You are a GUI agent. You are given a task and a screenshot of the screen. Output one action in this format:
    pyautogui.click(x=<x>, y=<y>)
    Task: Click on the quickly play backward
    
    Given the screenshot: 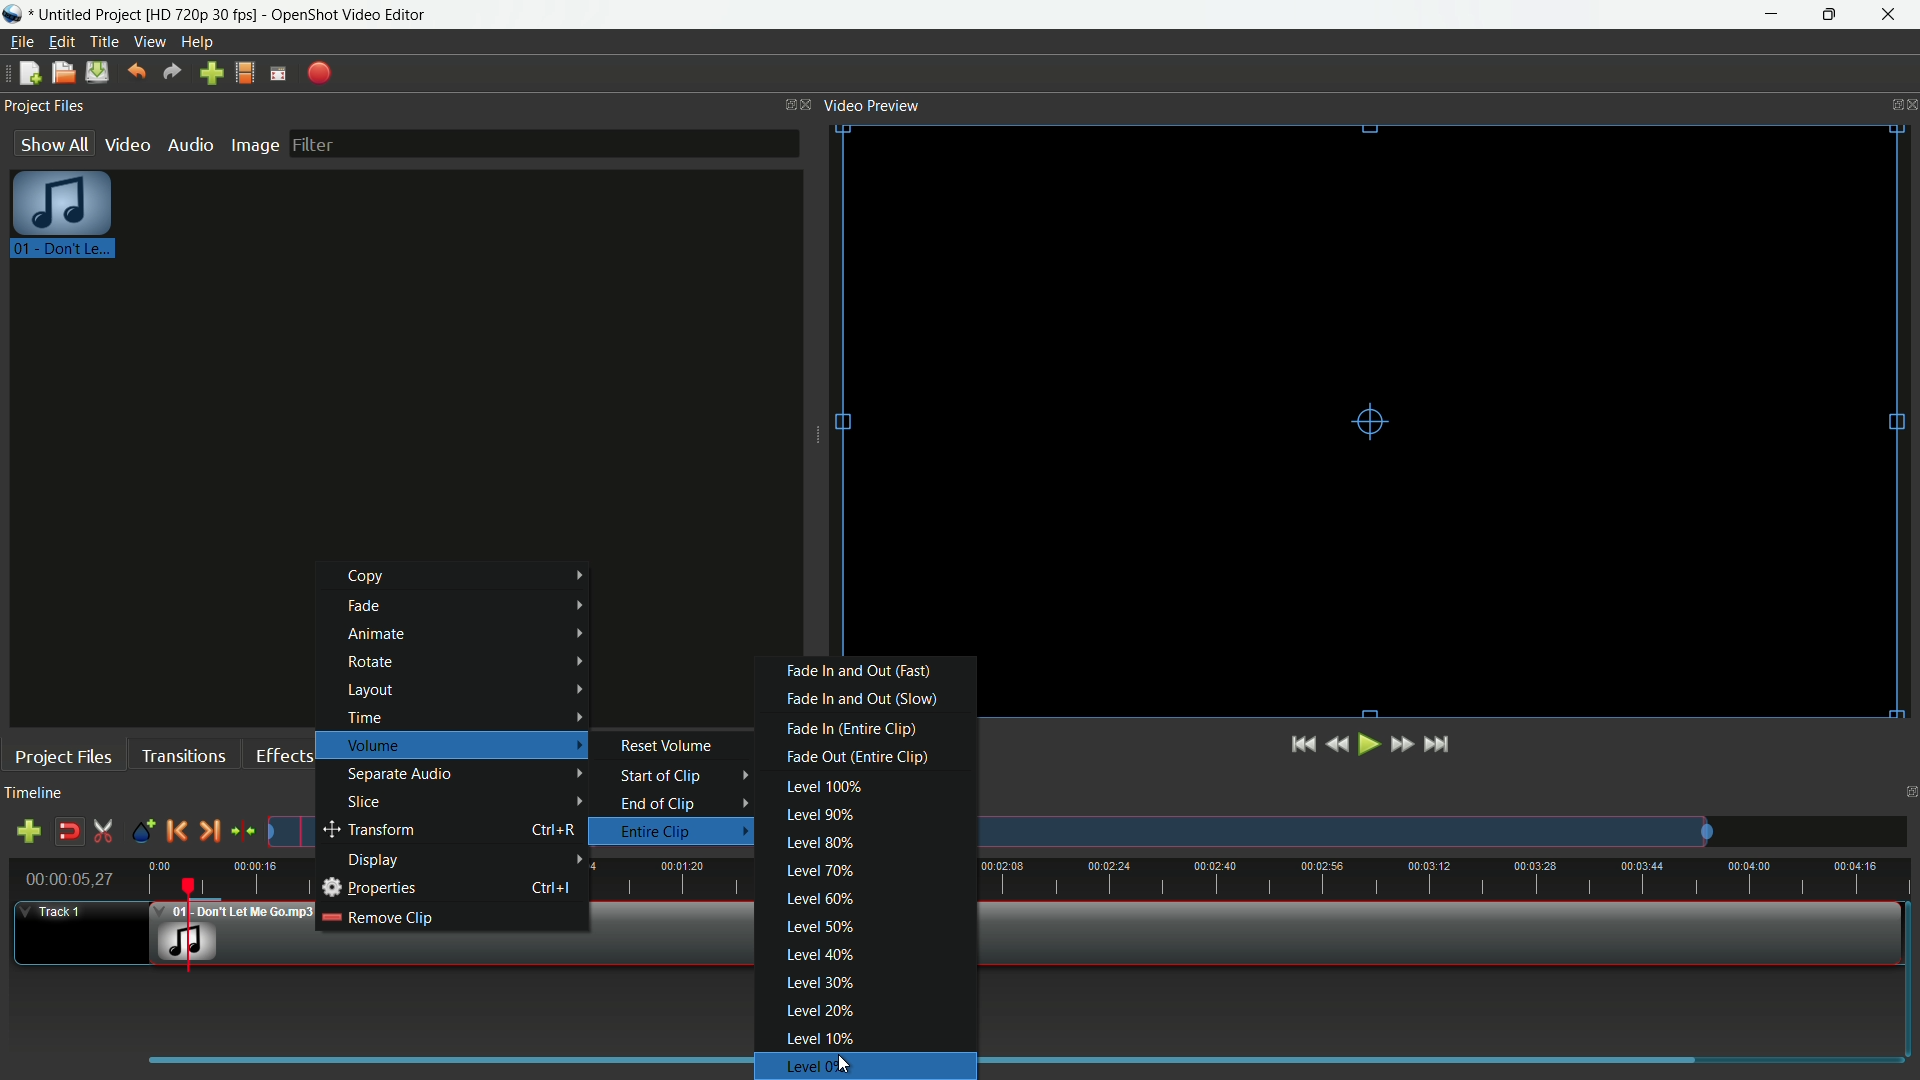 What is the action you would take?
    pyautogui.click(x=1340, y=744)
    